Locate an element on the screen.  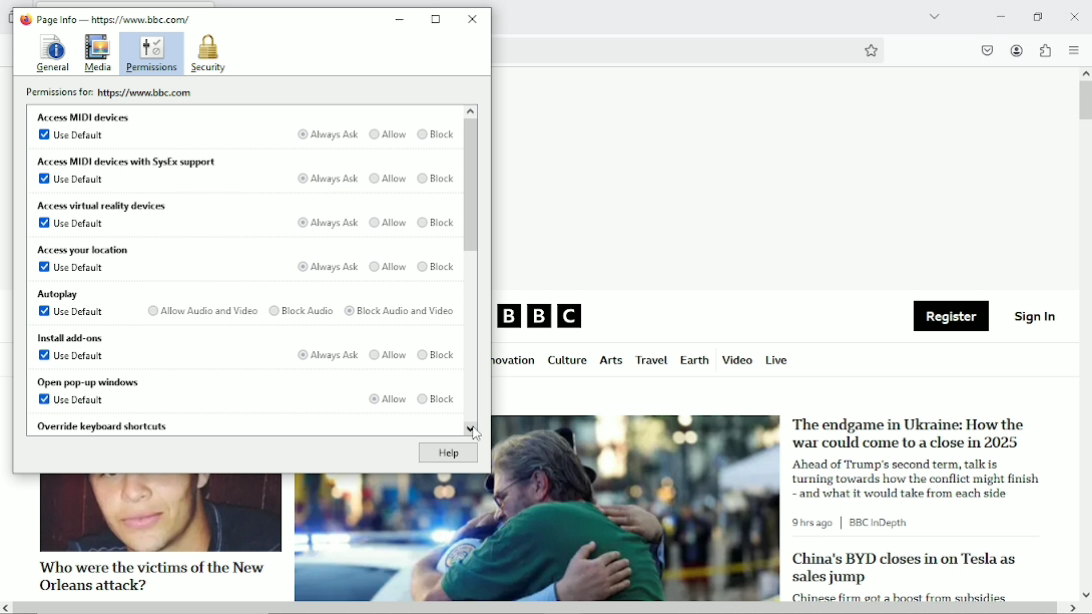
scroll down is located at coordinates (1085, 594).